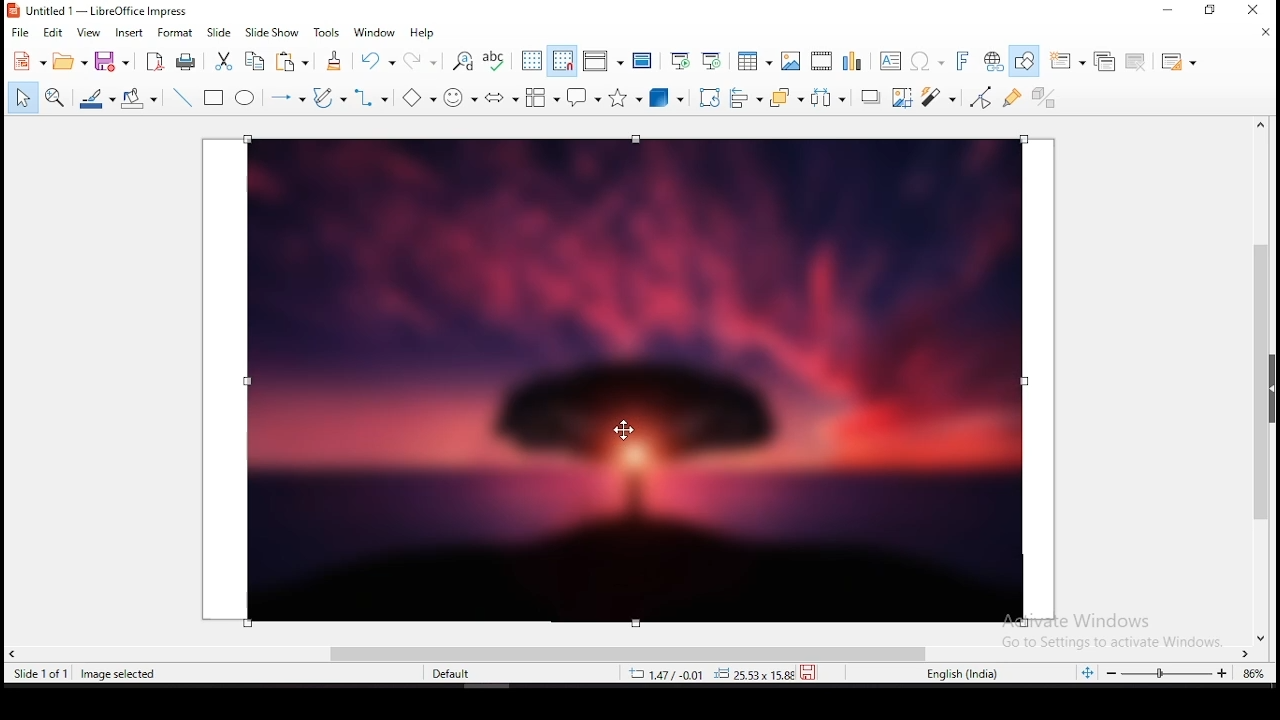  Describe the element at coordinates (792, 62) in the screenshot. I see `insert image` at that location.